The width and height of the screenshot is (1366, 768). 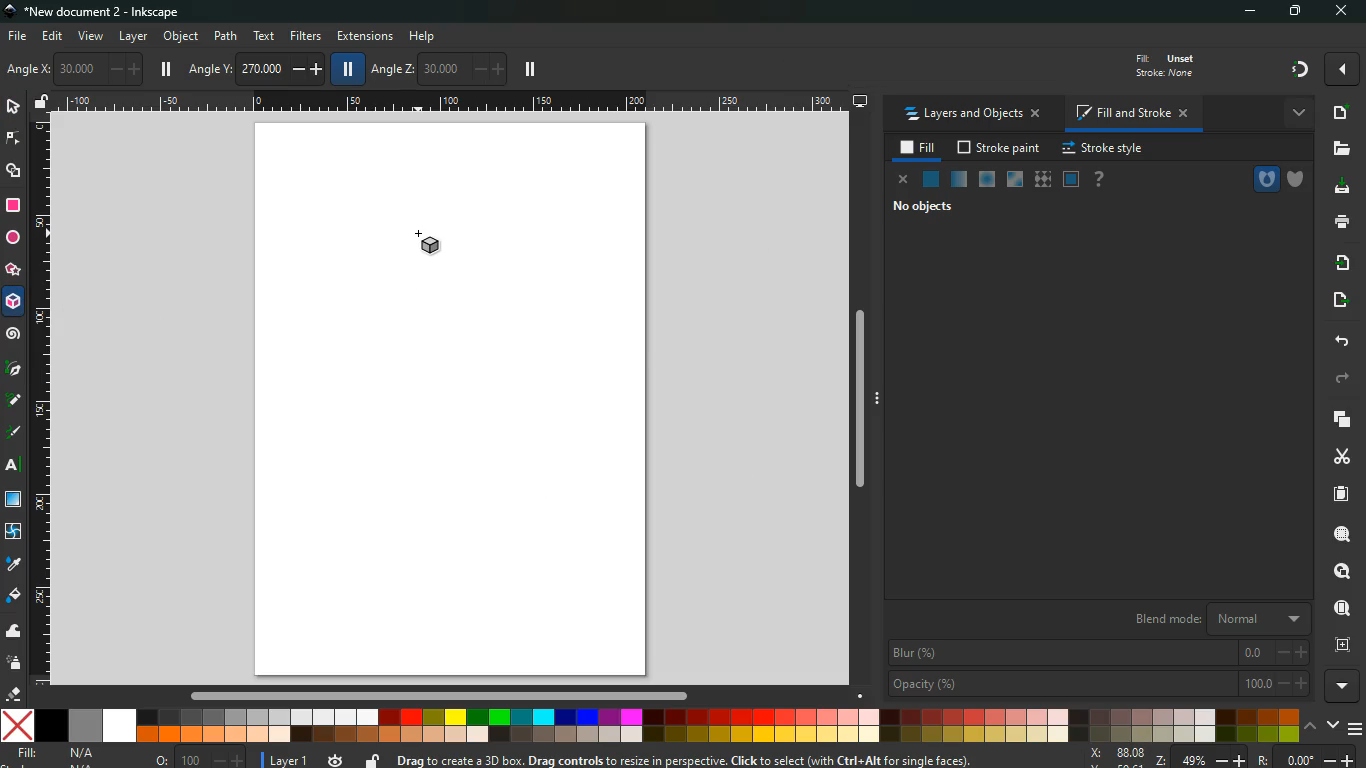 What do you see at coordinates (1221, 758) in the screenshot?
I see `zoom` at bounding box center [1221, 758].